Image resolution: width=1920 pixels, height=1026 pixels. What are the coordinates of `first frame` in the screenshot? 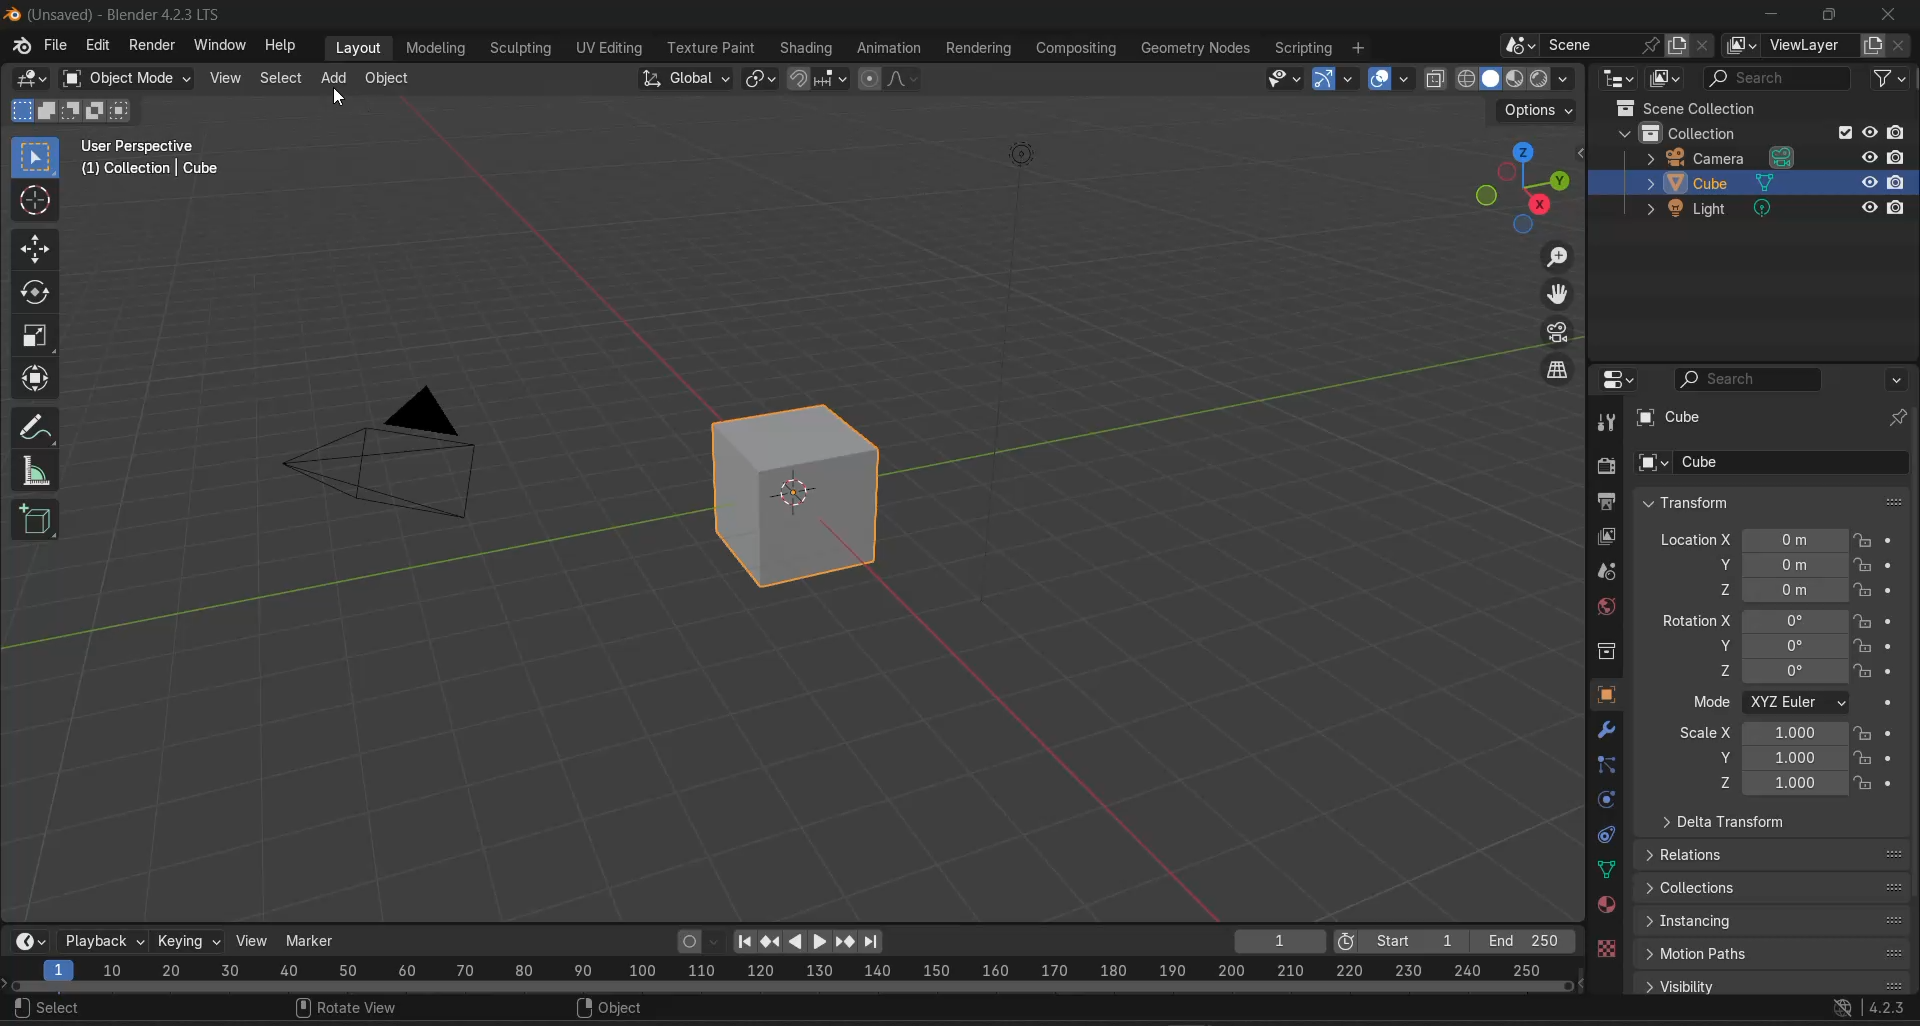 It's located at (1420, 938).